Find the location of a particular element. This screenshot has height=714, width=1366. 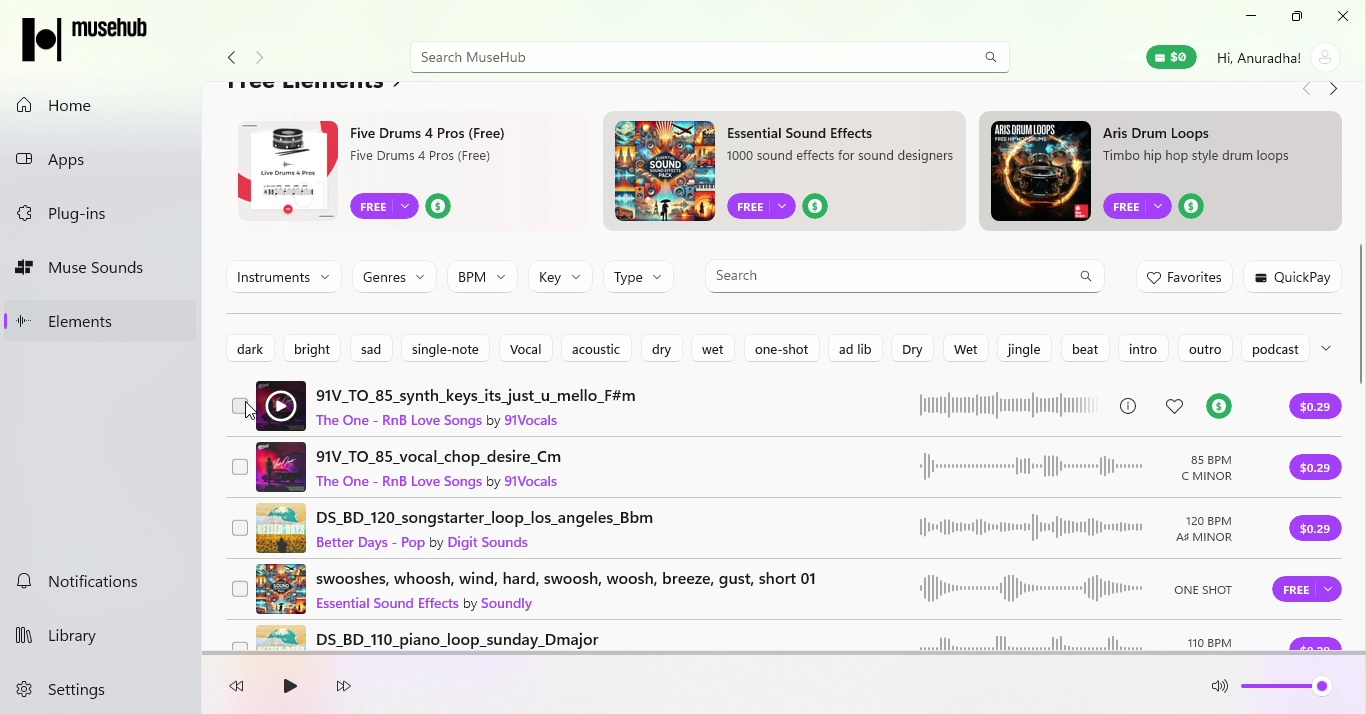

Dry is located at coordinates (910, 349).